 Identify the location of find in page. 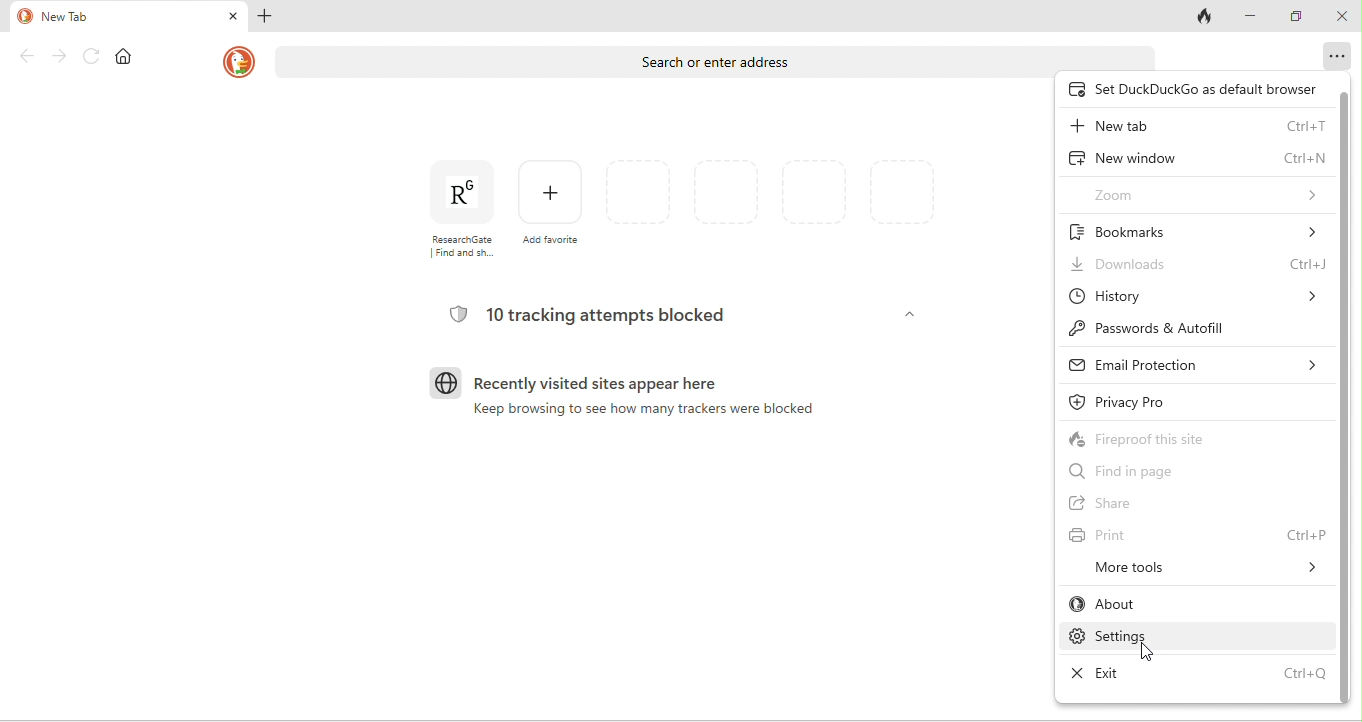
(1166, 471).